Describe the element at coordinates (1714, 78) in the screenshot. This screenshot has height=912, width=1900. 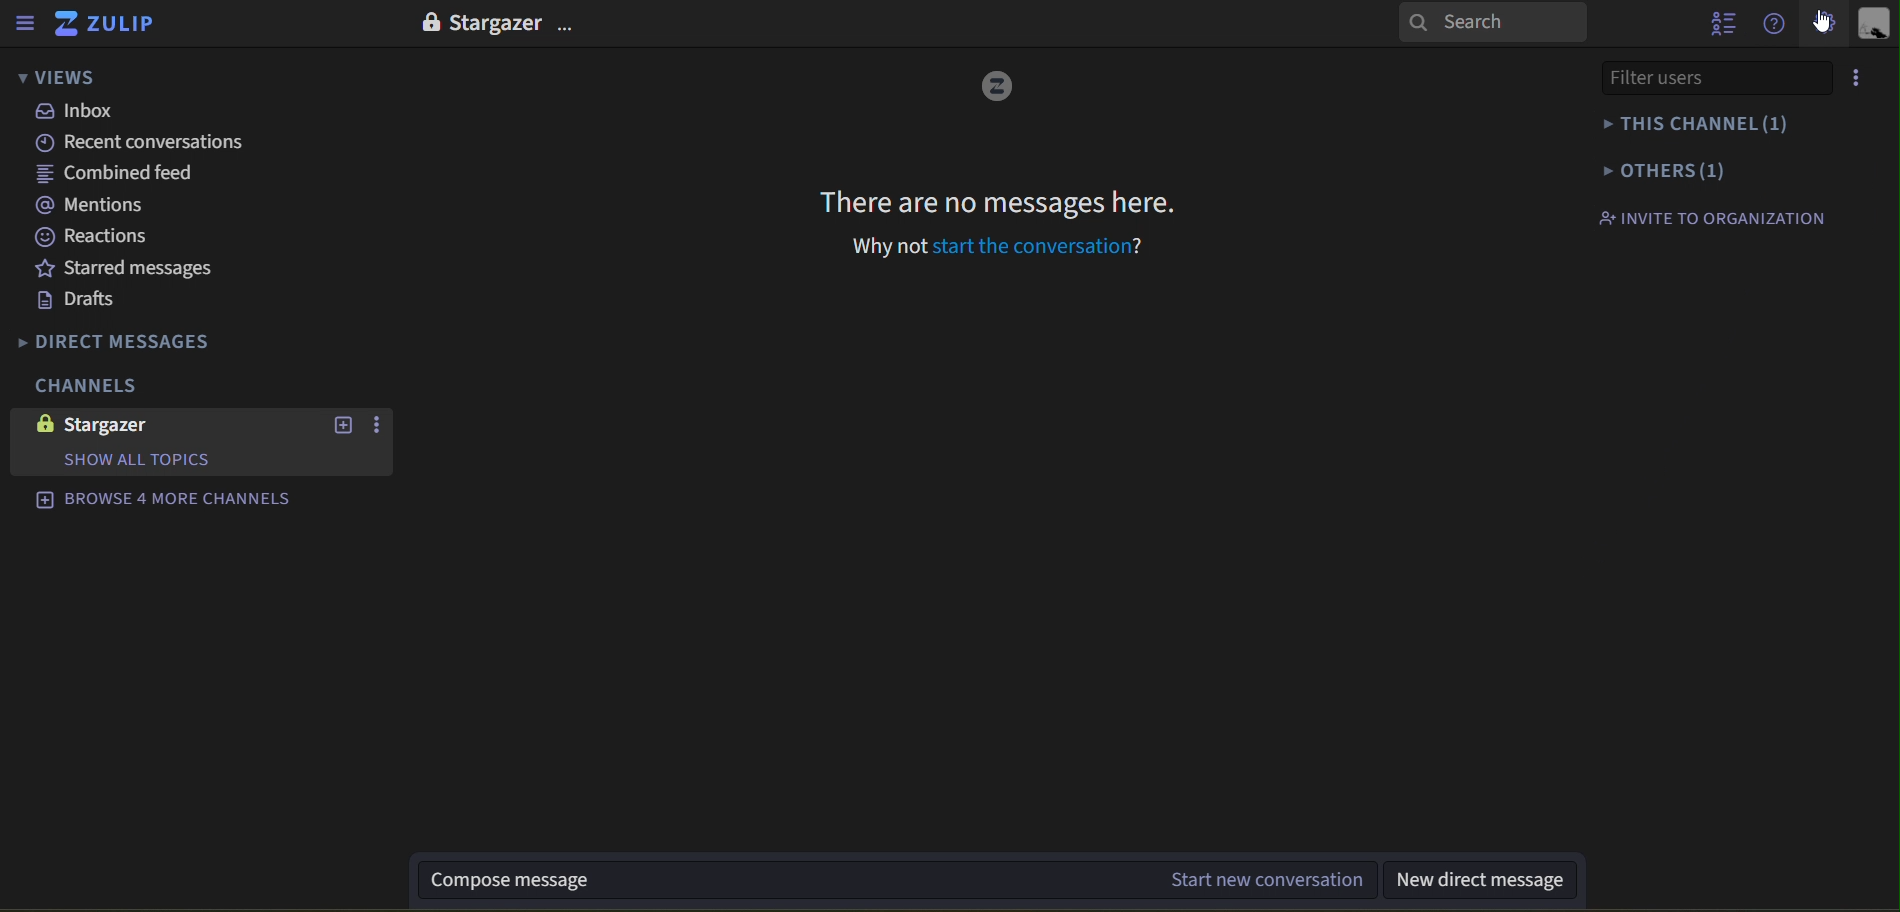
I see `filter users` at that location.